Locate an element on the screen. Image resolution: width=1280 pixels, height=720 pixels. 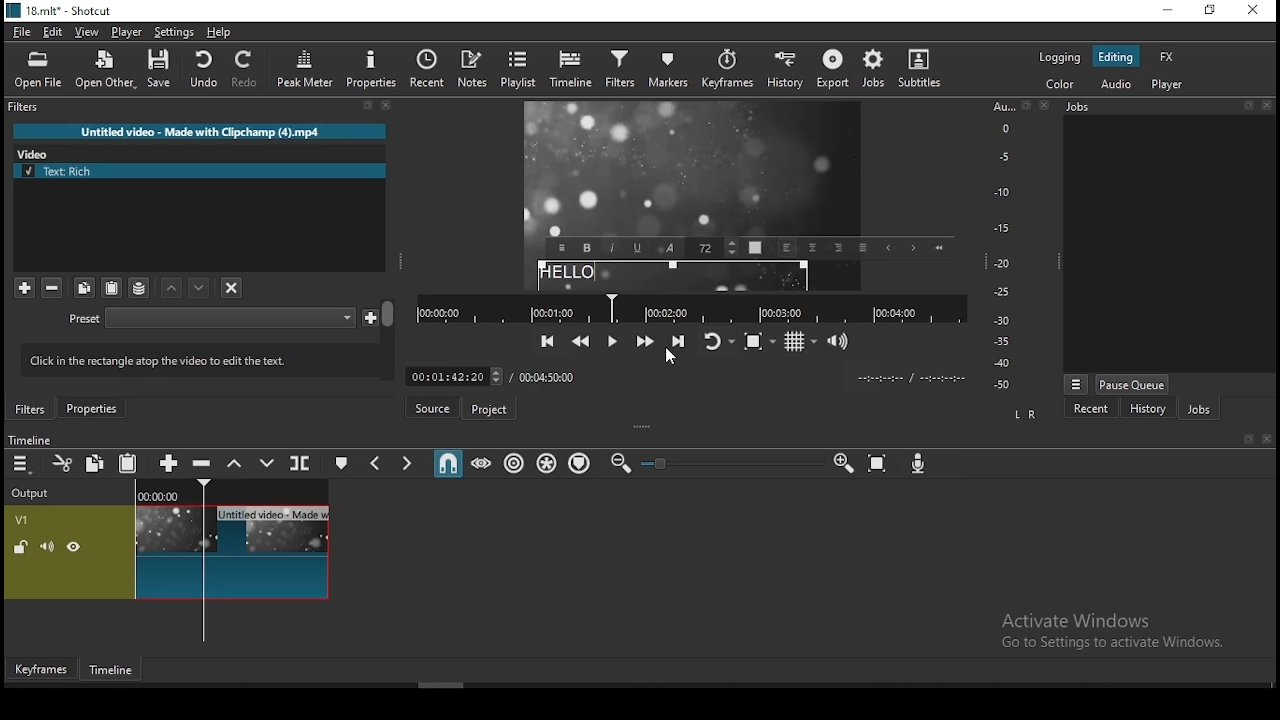
split at playhead is located at coordinates (301, 462).